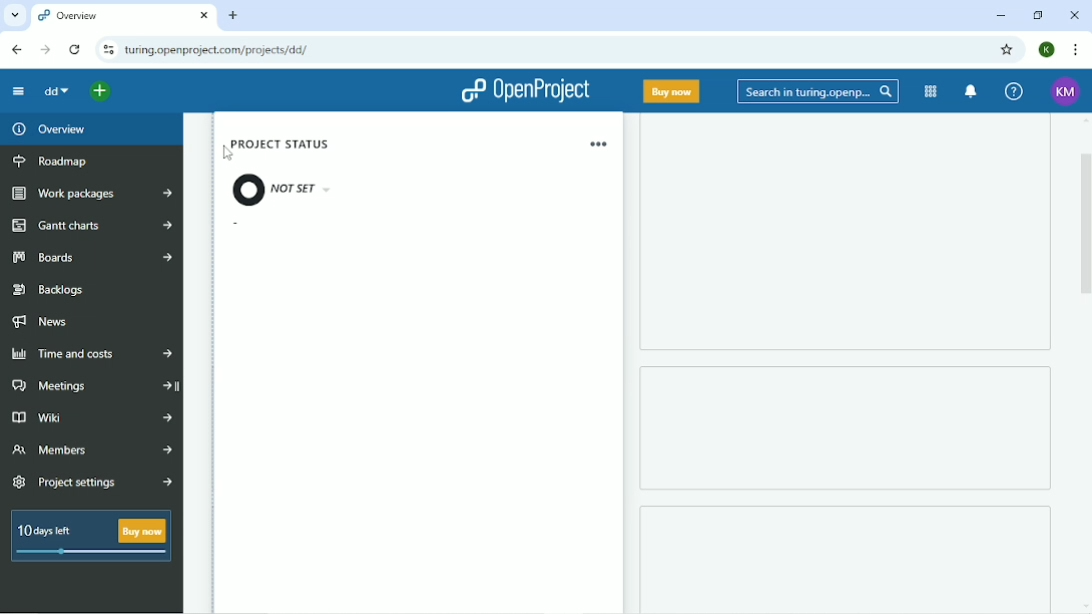 The image size is (1092, 614). Describe the element at coordinates (818, 91) in the screenshot. I see `Search` at that location.